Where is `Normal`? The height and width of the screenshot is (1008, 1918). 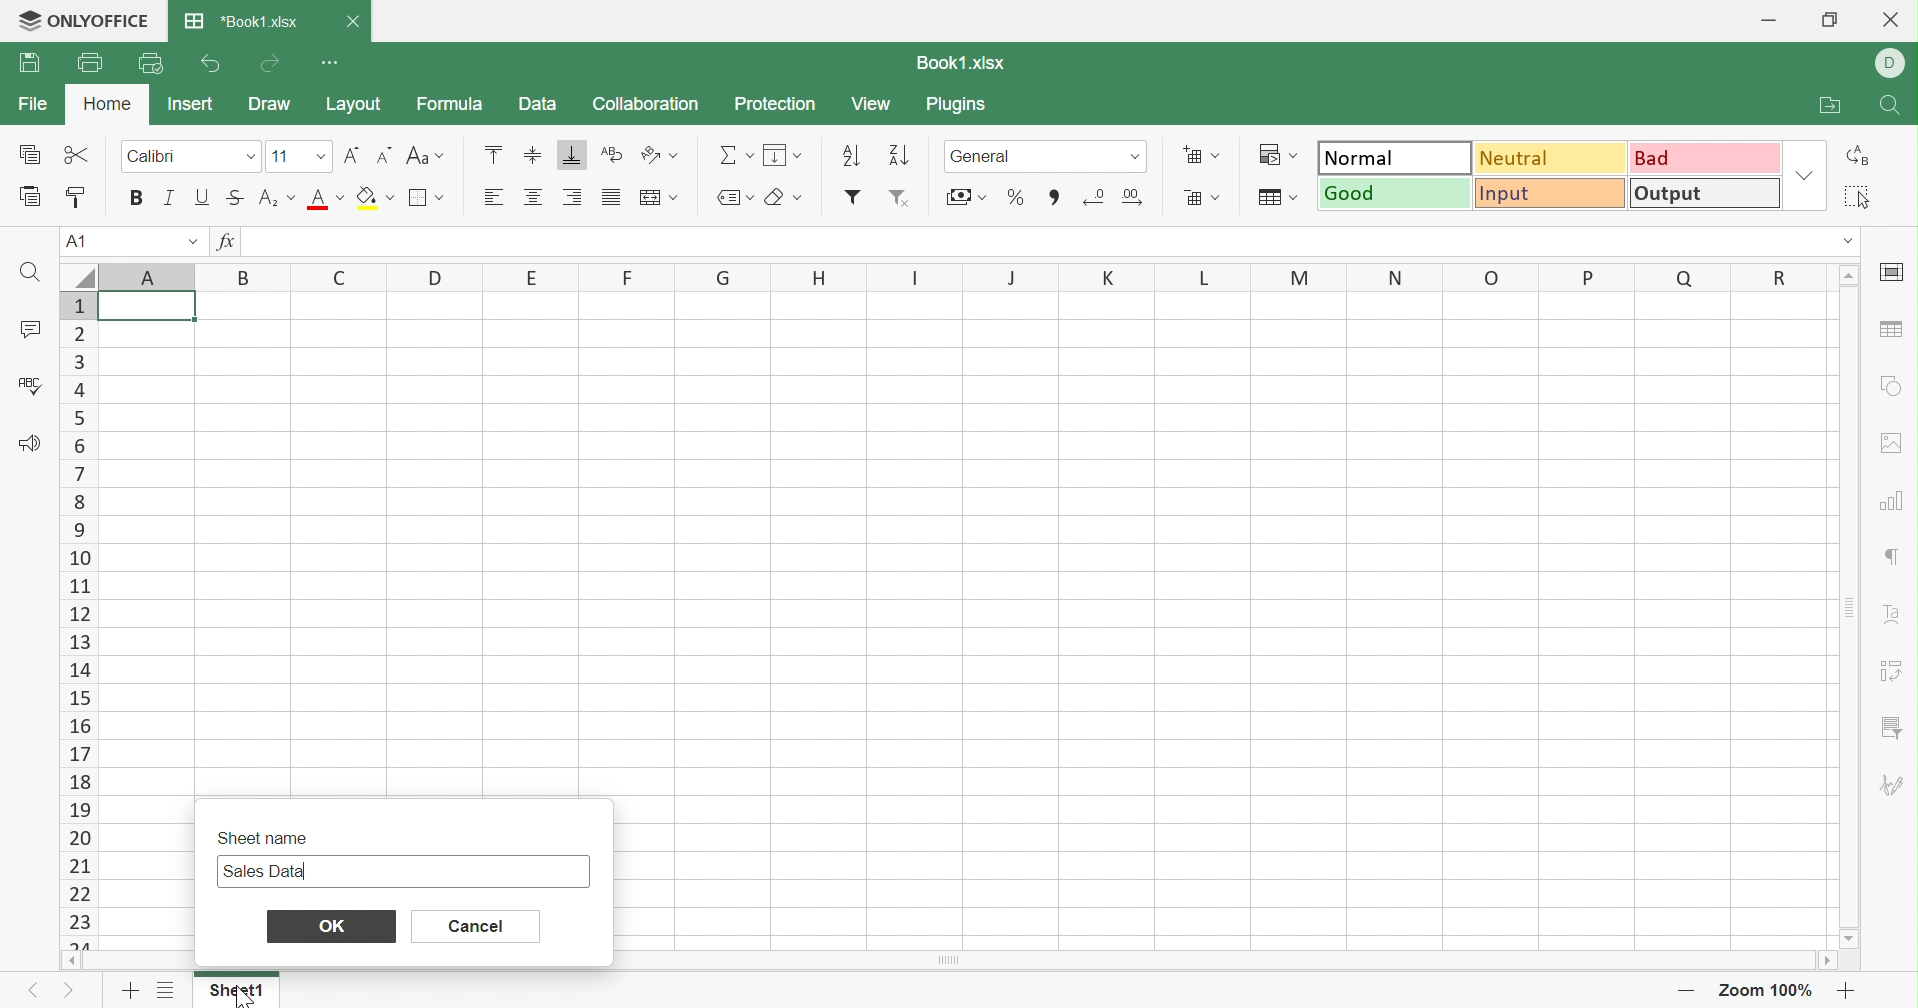 Normal is located at coordinates (1394, 158).